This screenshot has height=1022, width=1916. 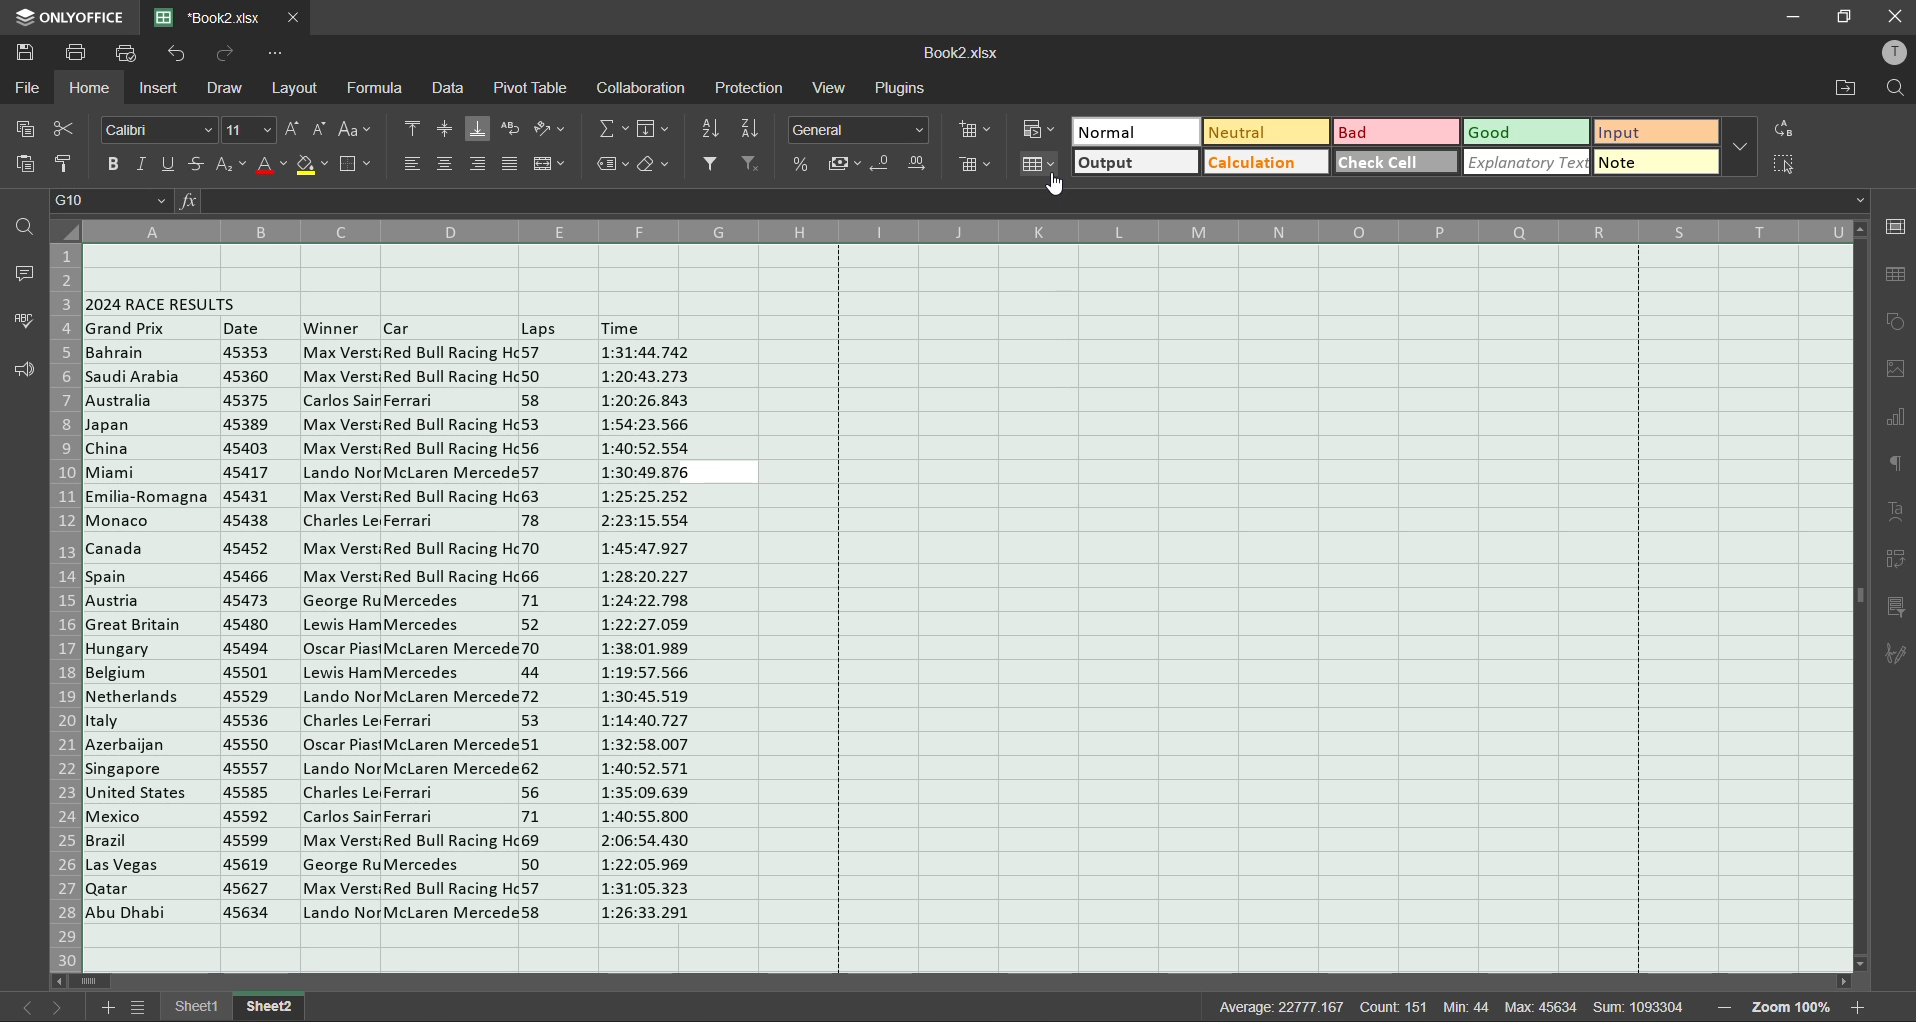 I want to click on insert cells, so click(x=973, y=131).